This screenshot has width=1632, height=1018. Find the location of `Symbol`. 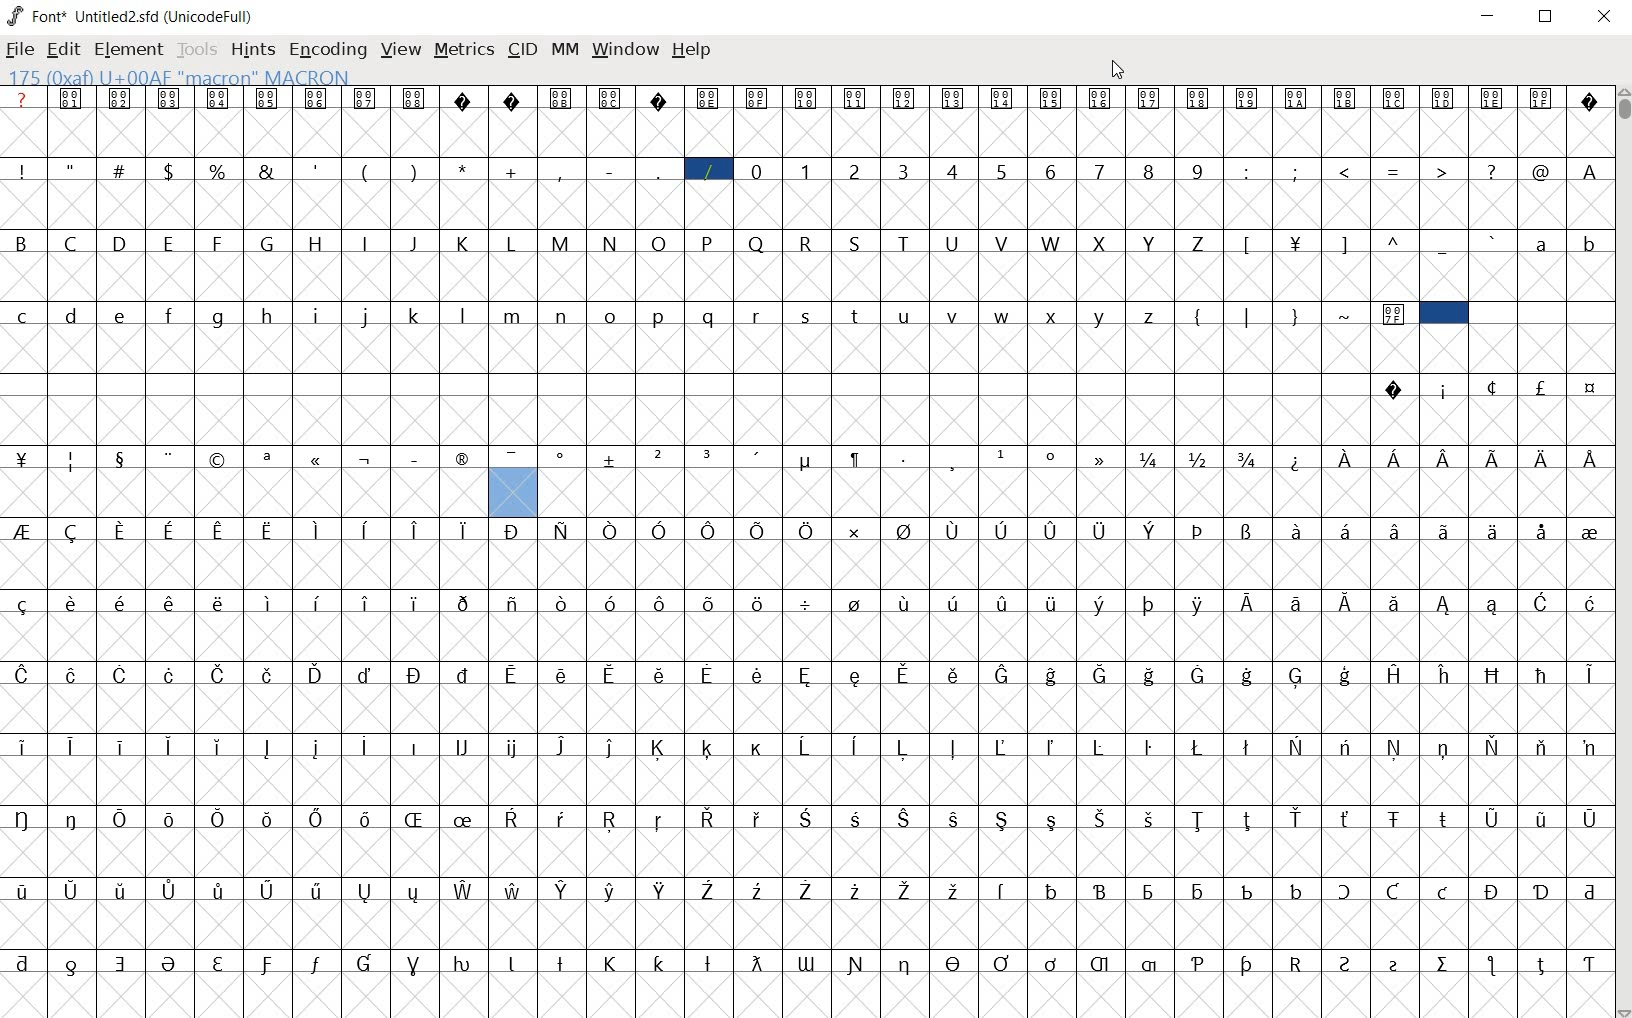

Symbol is located at coordinates (1345, 602).